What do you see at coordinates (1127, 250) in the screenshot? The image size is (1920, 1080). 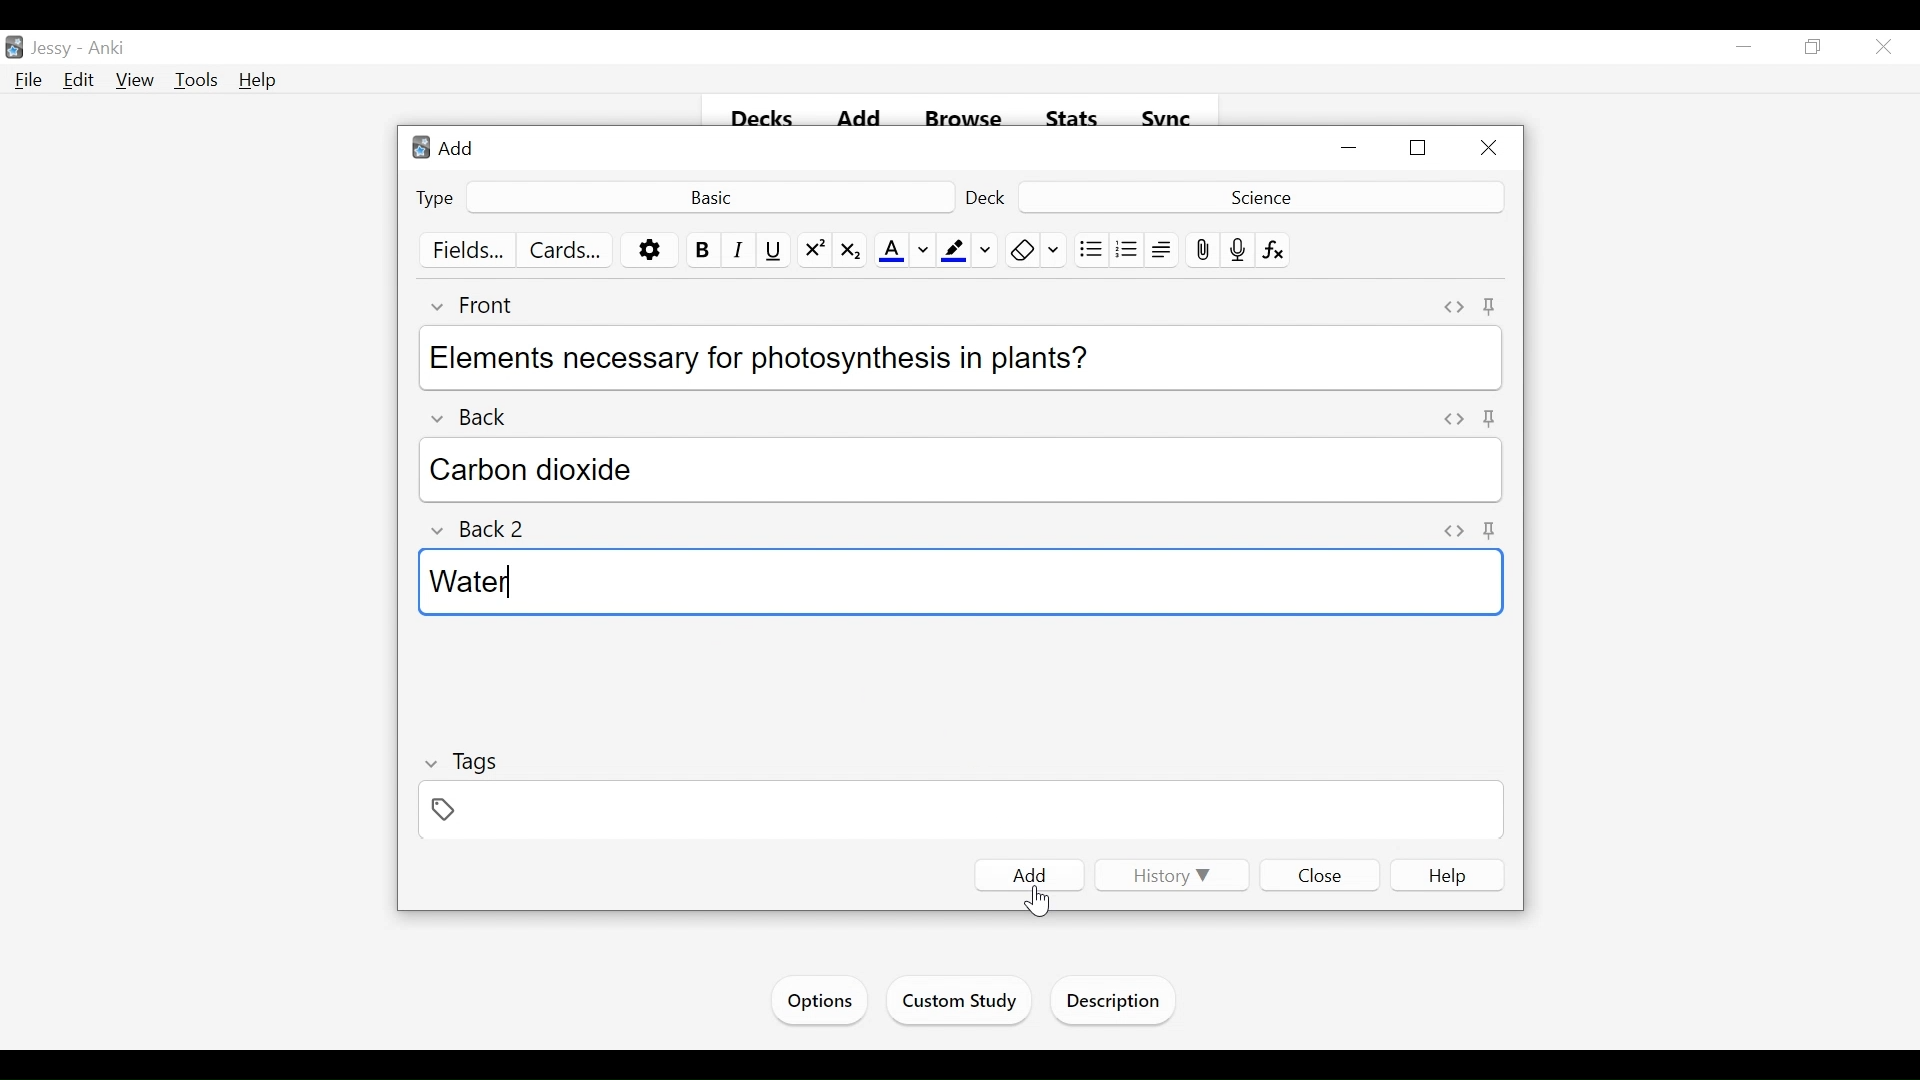 I see `Ordered list` at bounding box center [1127, 250].